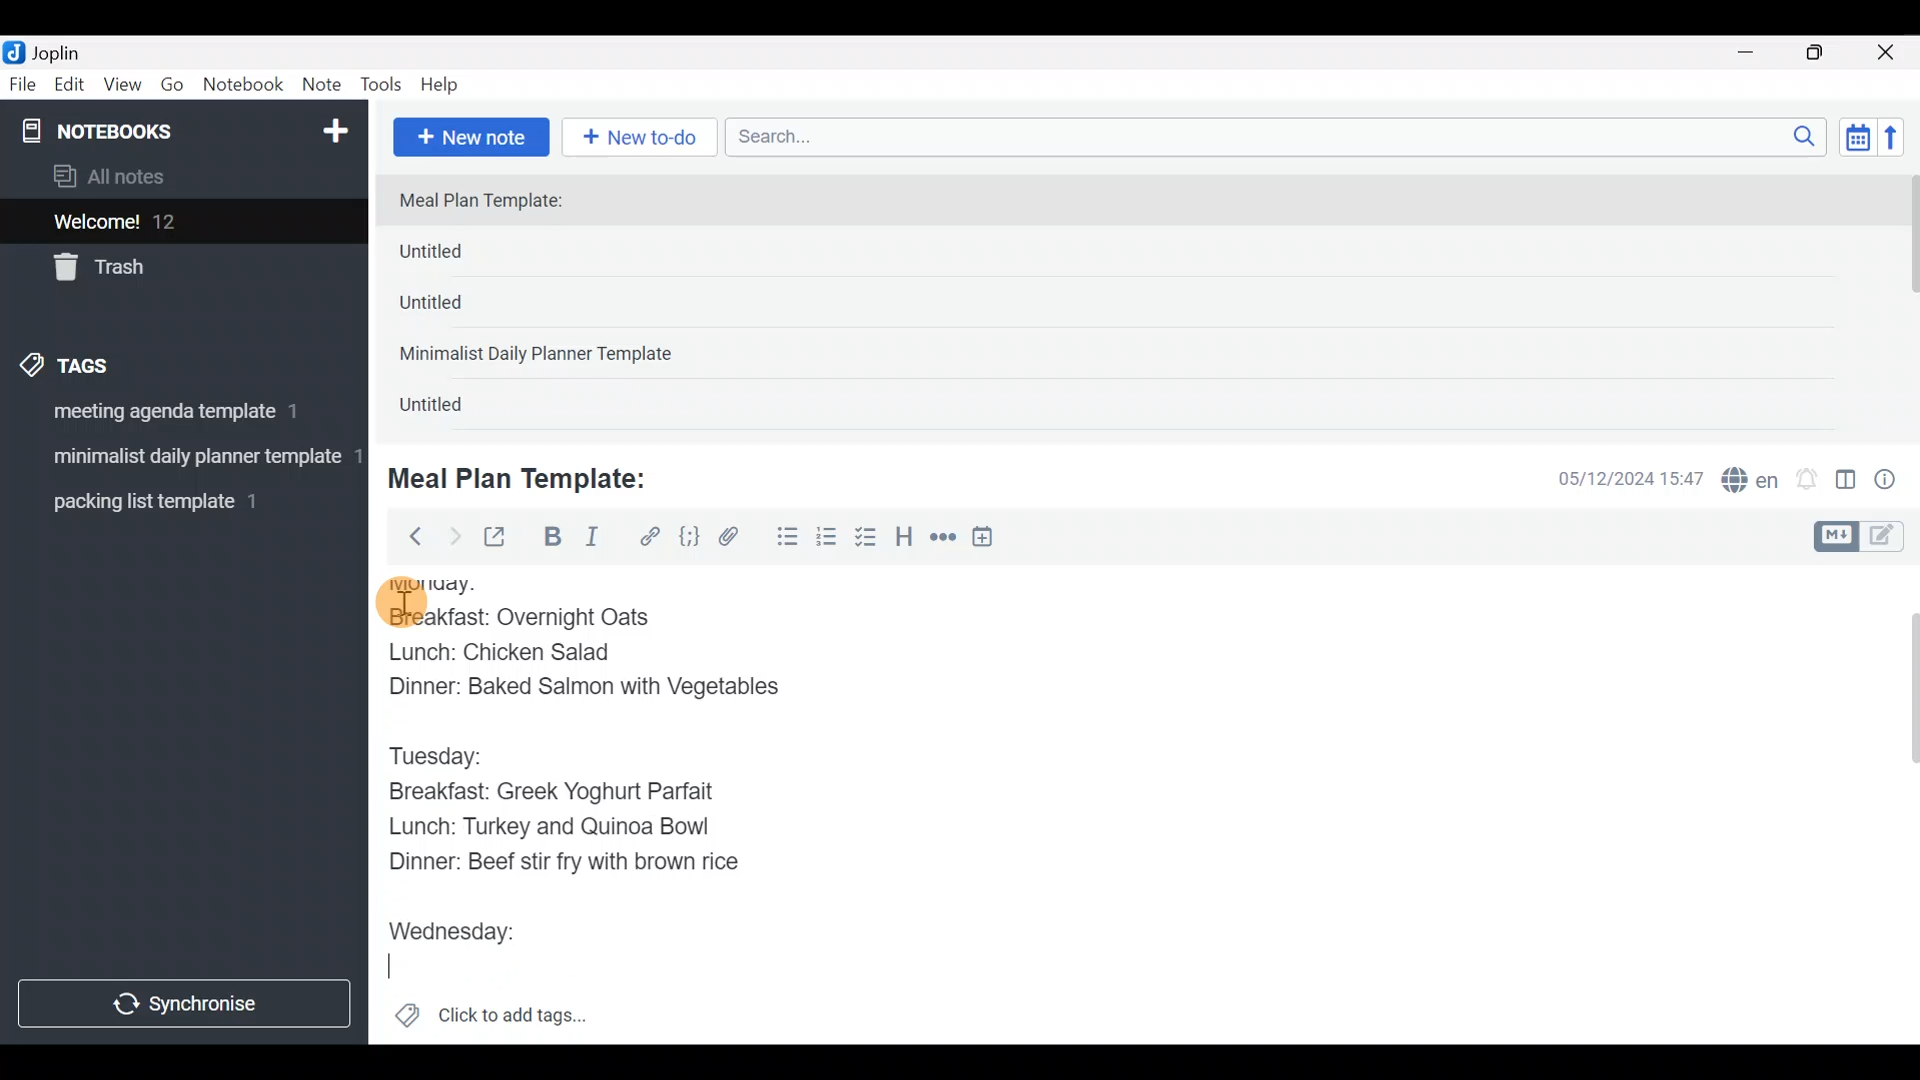 The image size is (1920, 1080). What do you see at coordinates (464, 256) in the screenshot?
I see `Untitled` at bounding box center [464, 256].